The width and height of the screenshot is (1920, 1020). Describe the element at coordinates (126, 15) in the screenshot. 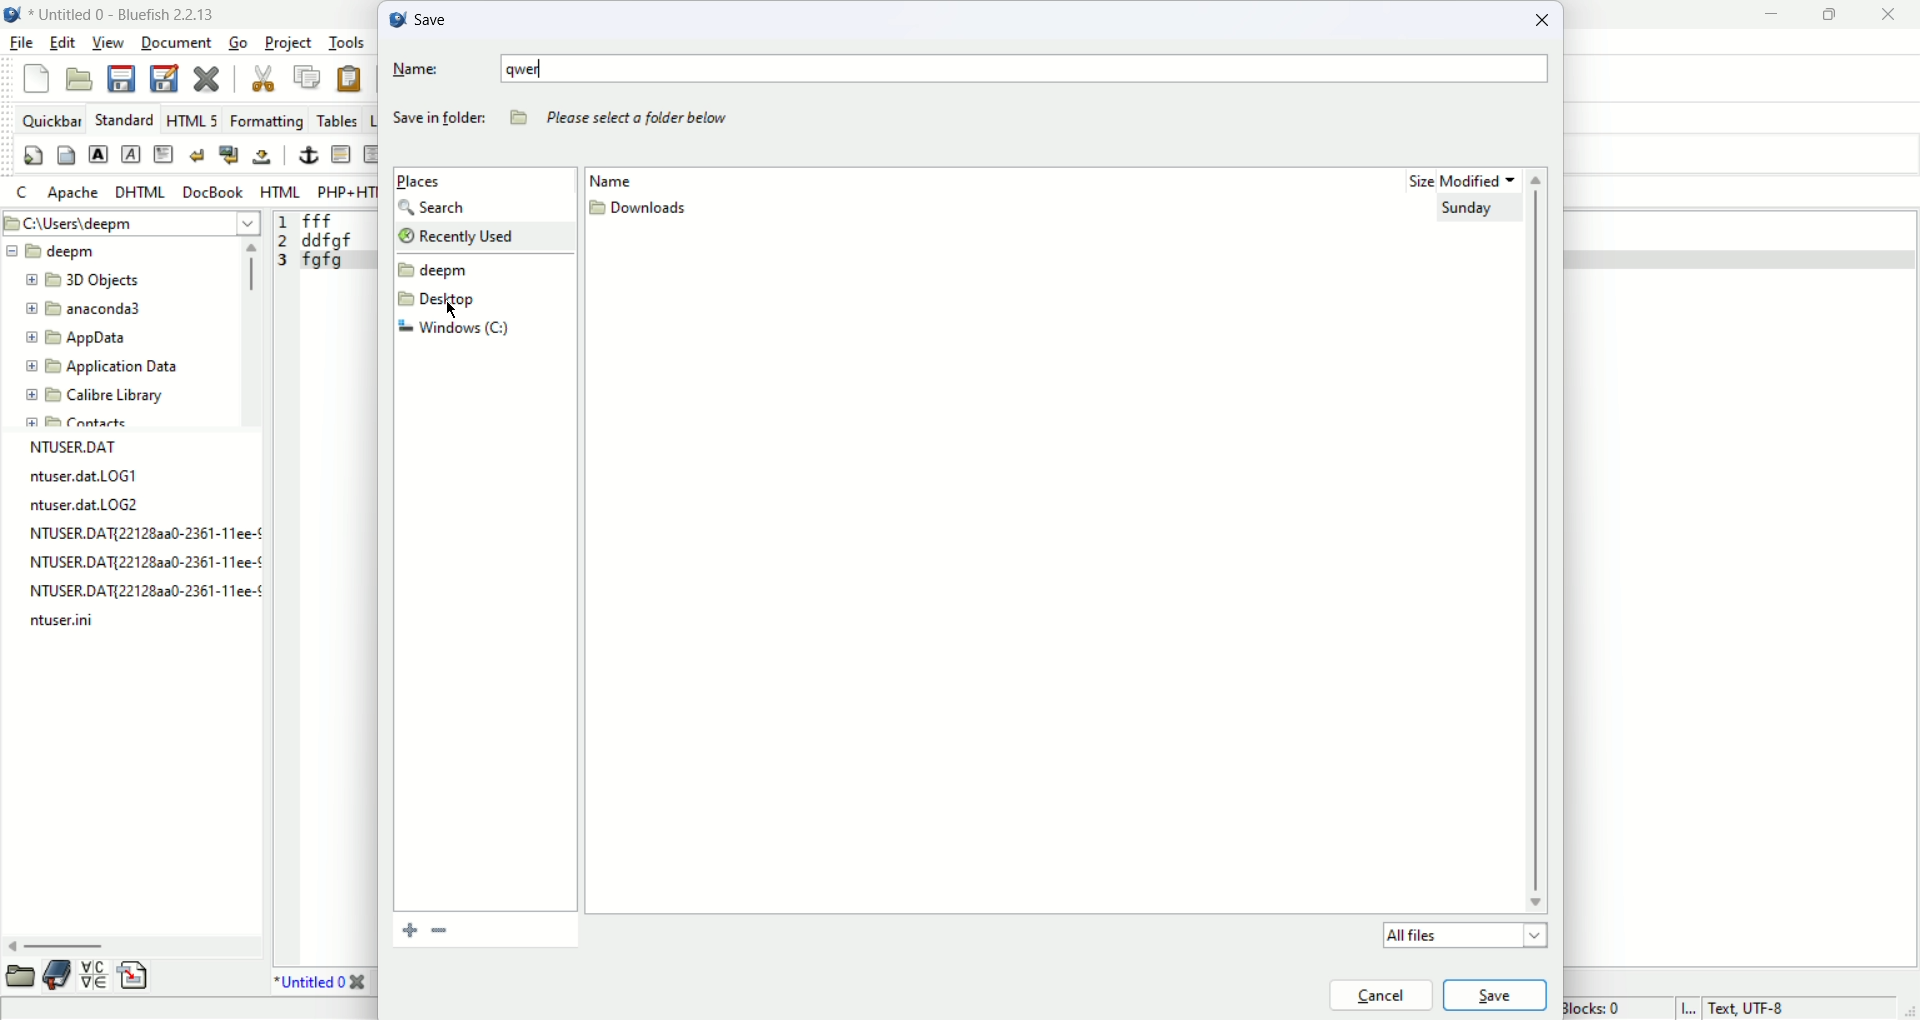

I see `Untitled 0 - Bluefish 2.2.13` at that location.